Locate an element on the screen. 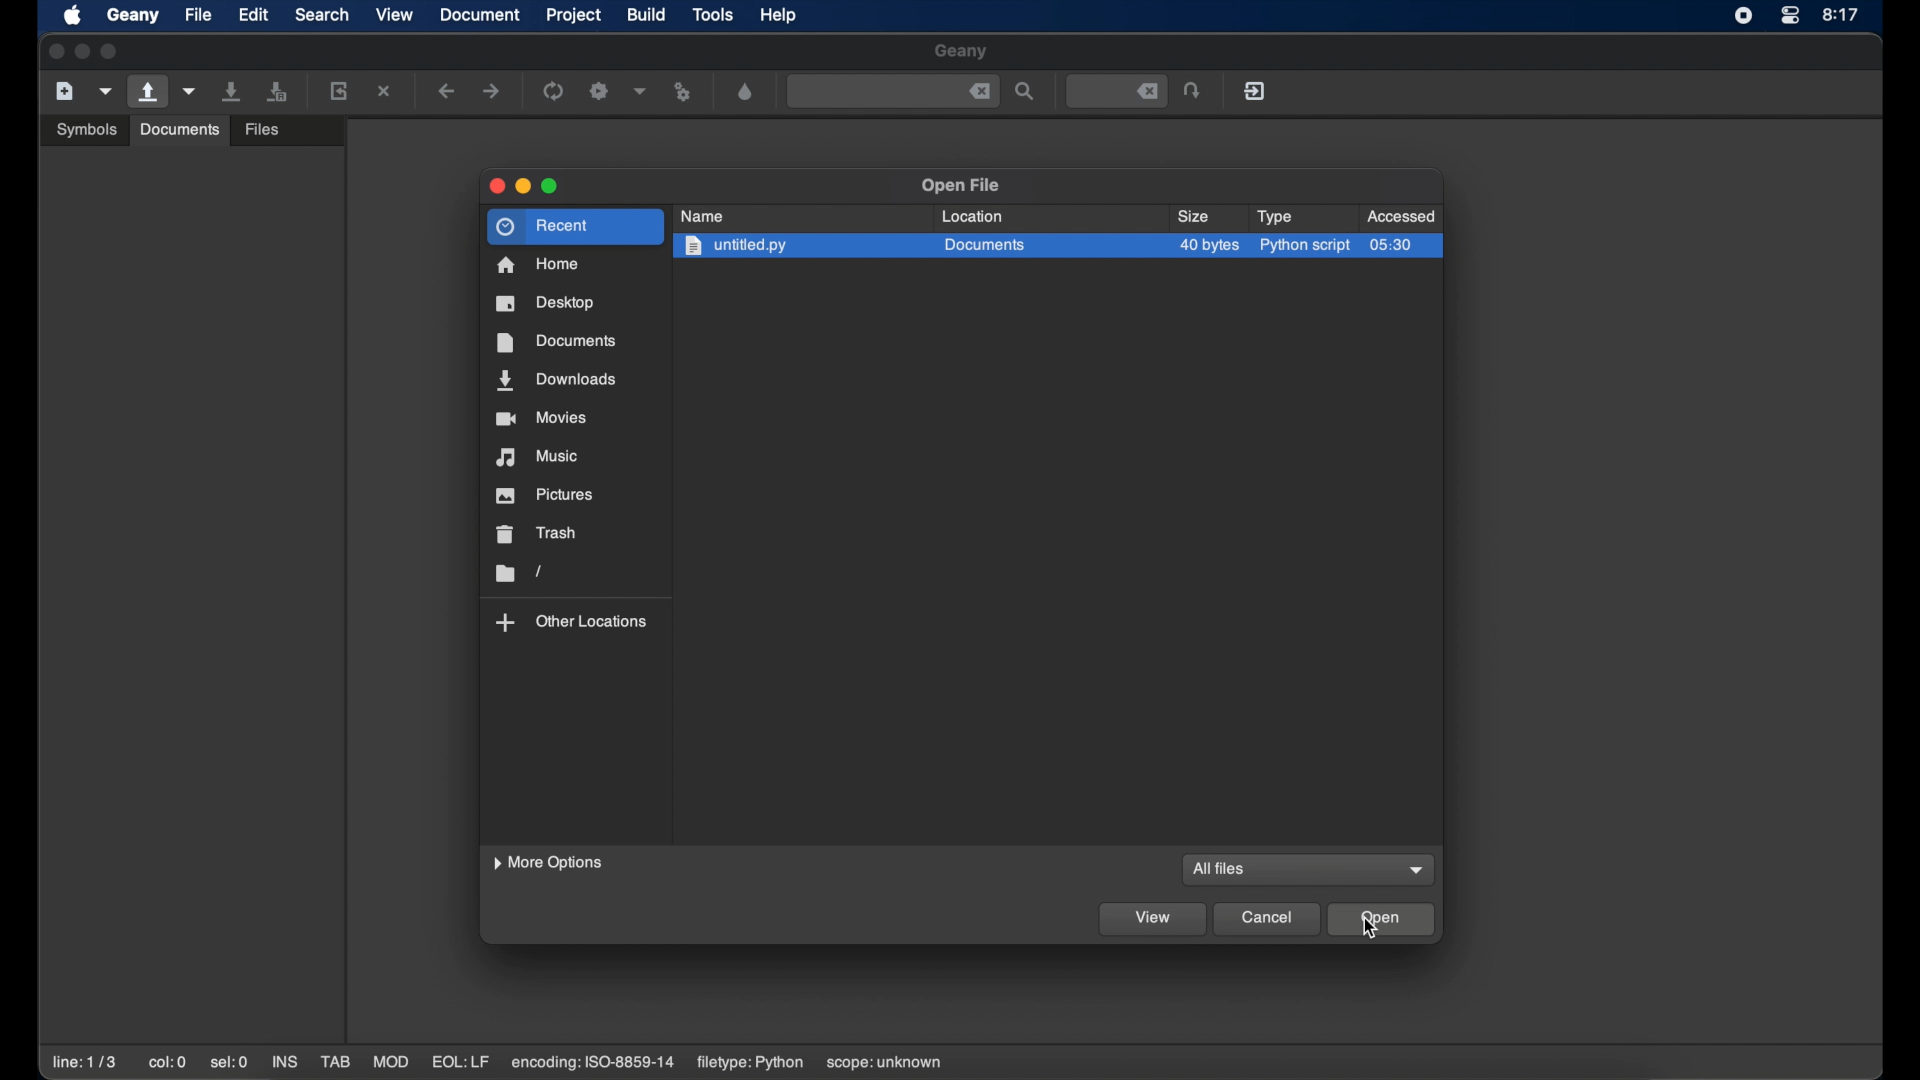 The image size is (1920, 1080). open is located at coordinates (1382, 918).